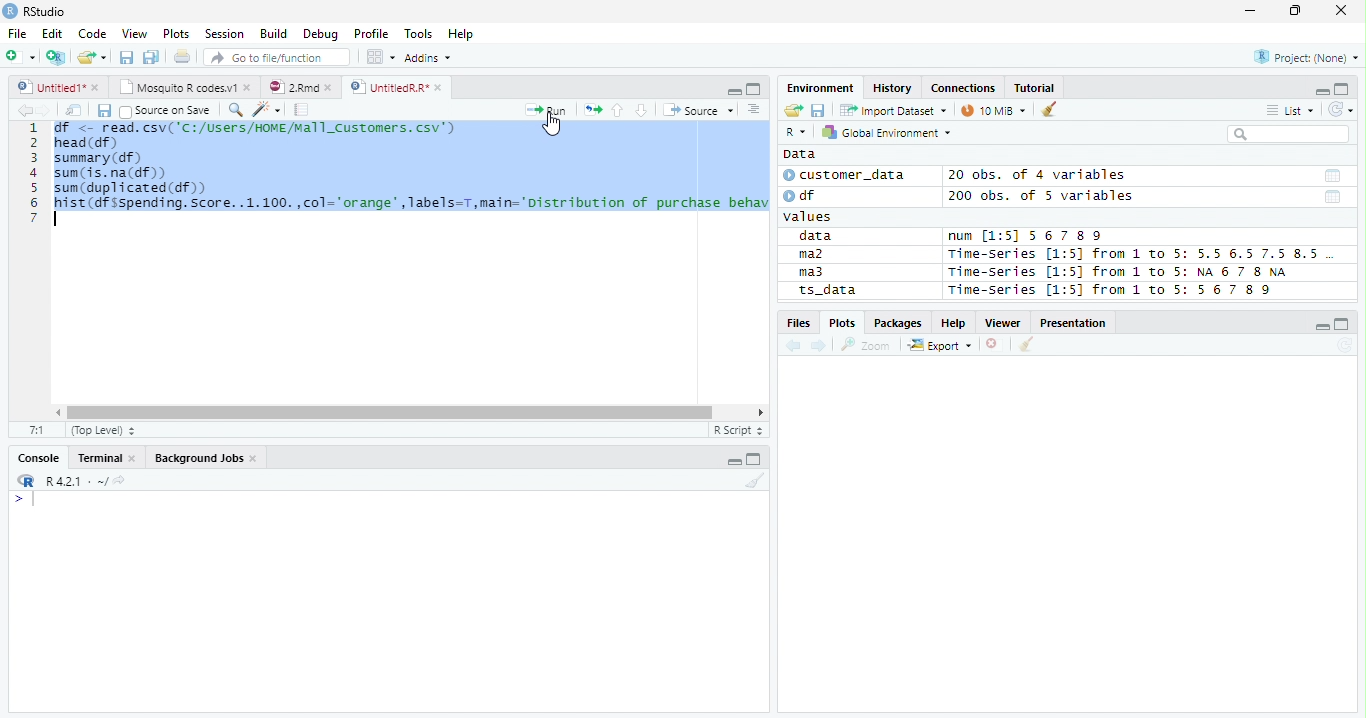 The width and height of the screenshot is (1366, 718). Describe the element at coordinates (737, 430) in the screenshot. I see `R script` at that location.